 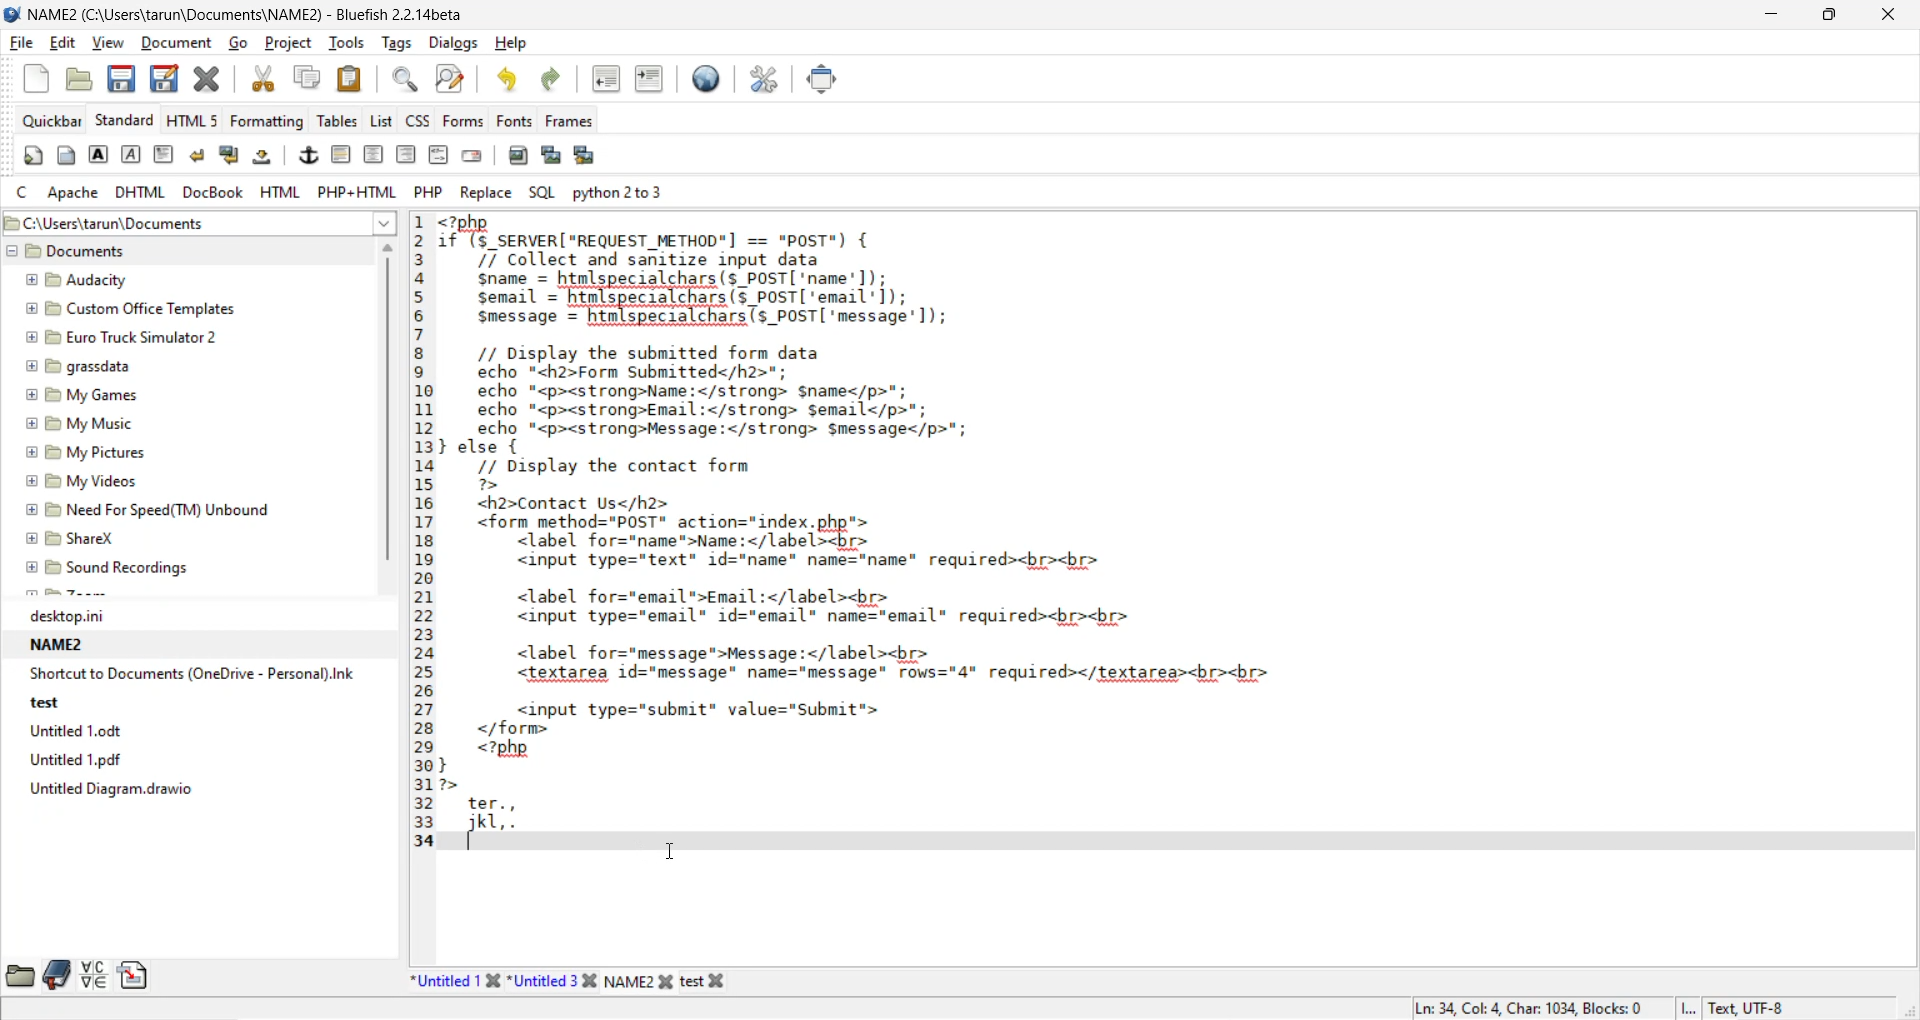 I want to click on project, so click(x=288, y=46).